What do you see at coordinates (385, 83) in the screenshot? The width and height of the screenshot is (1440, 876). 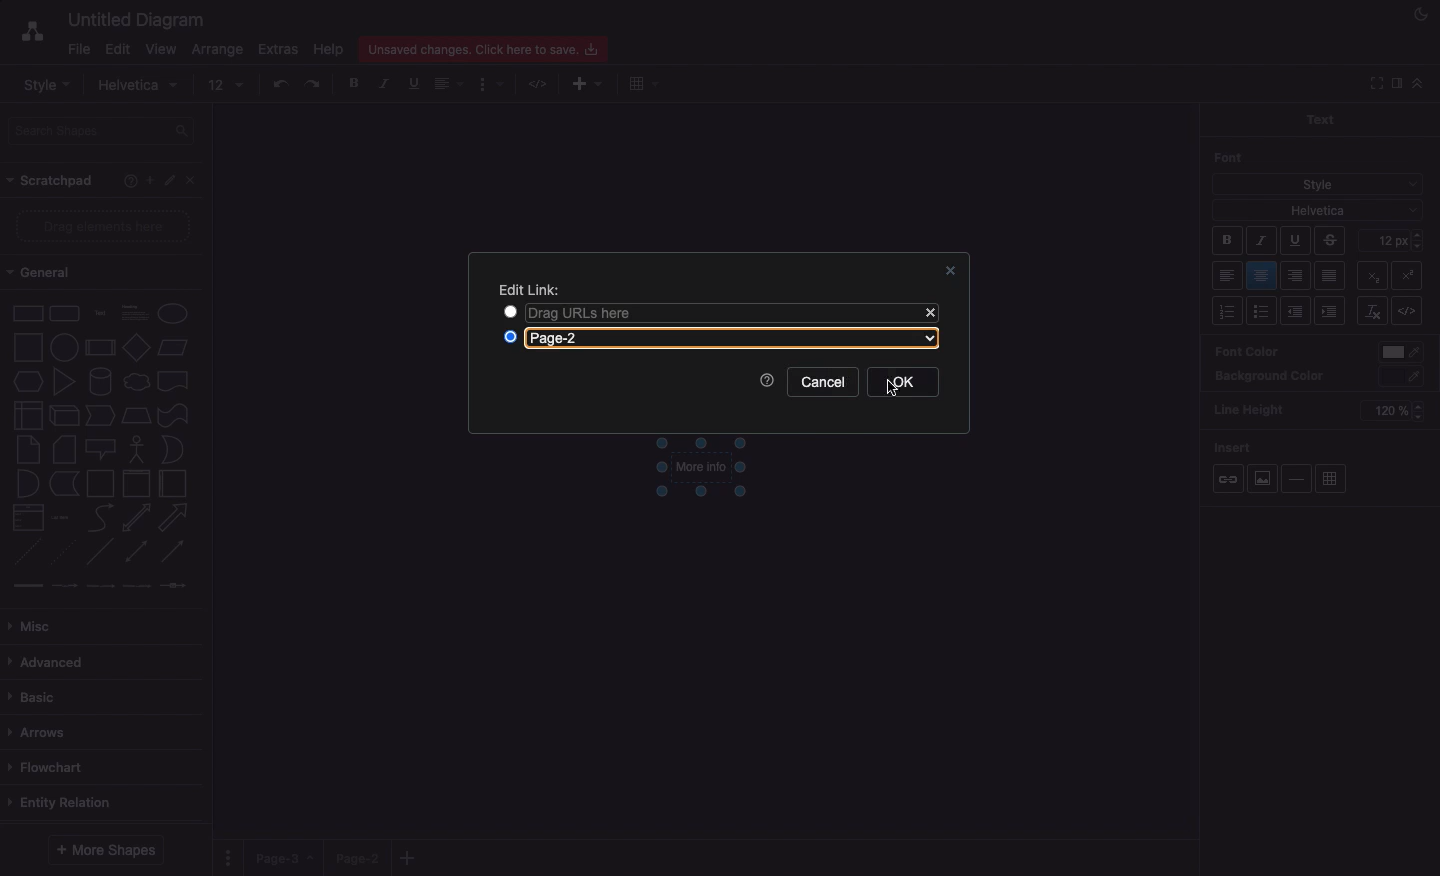 I see `Italics` at bounding box center [385, 83].